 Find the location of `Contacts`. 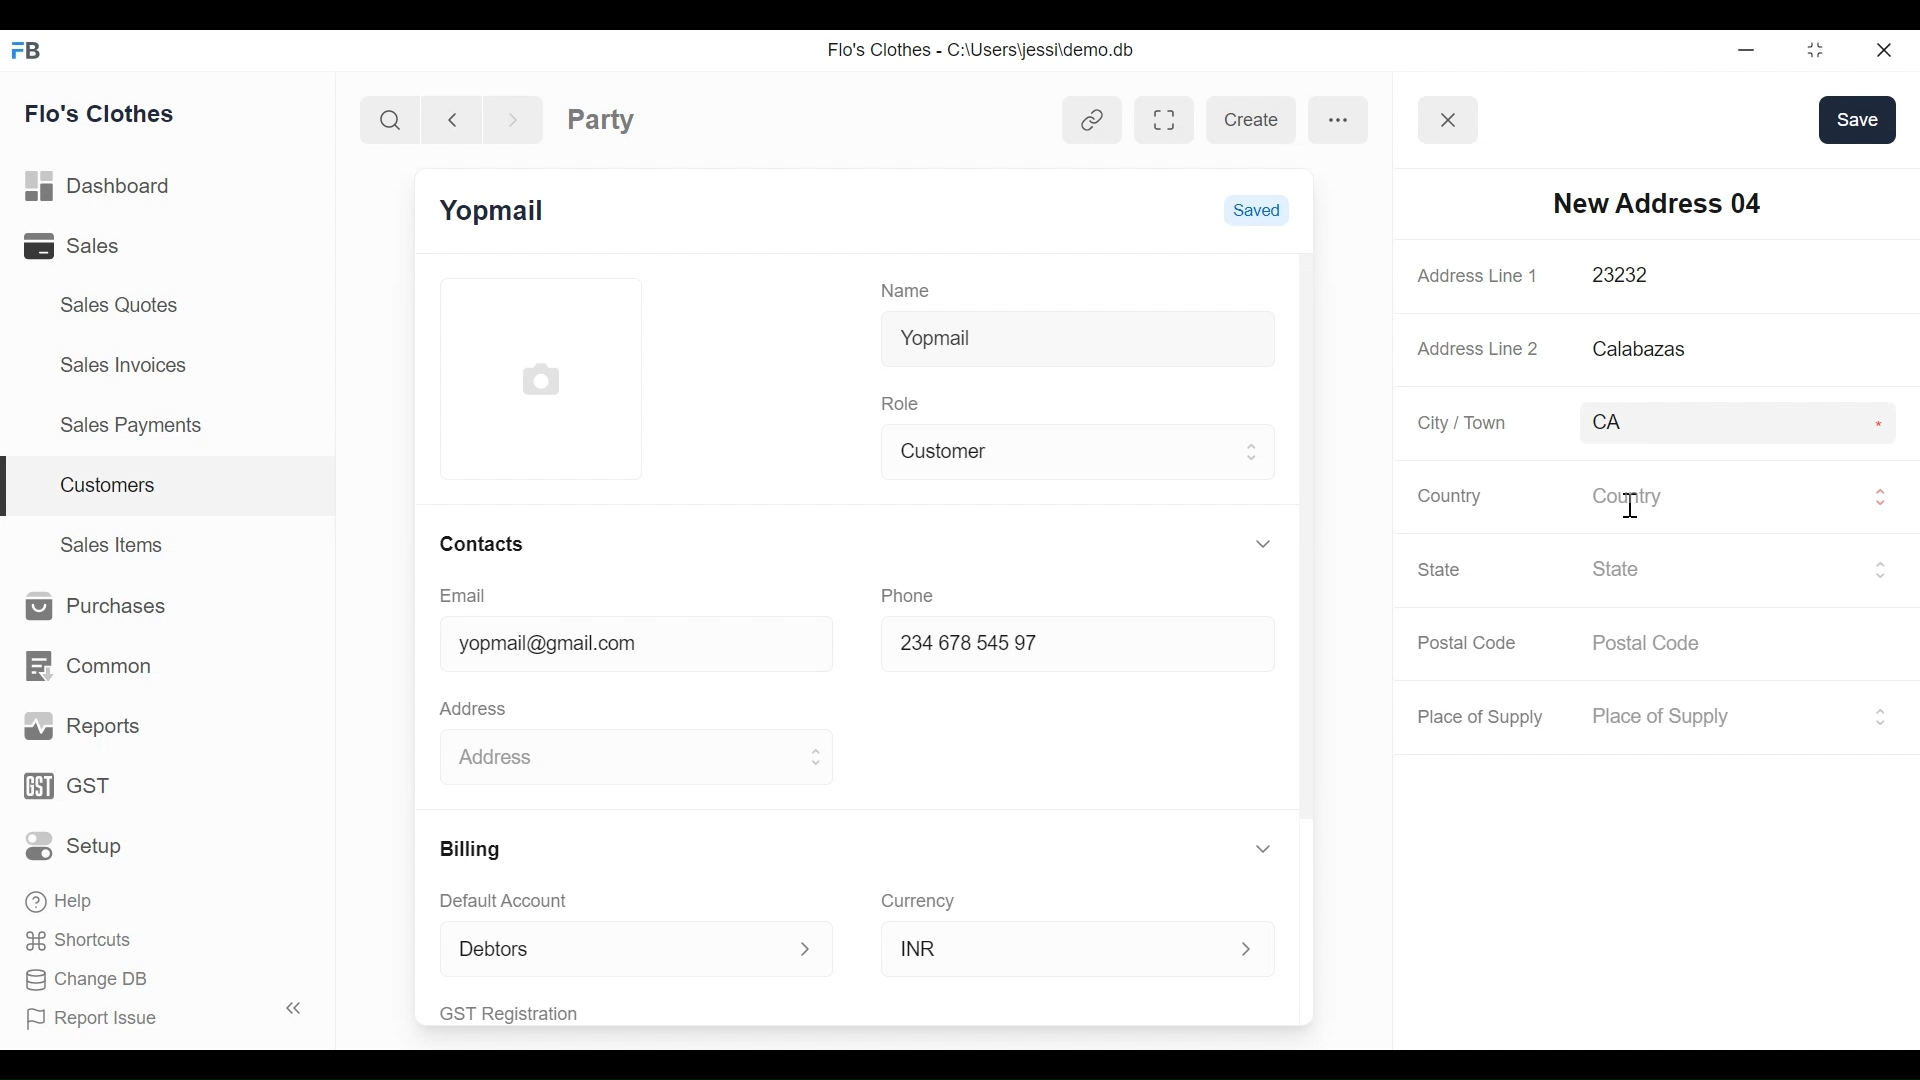

Contacts is located at coordinates (480, 543).